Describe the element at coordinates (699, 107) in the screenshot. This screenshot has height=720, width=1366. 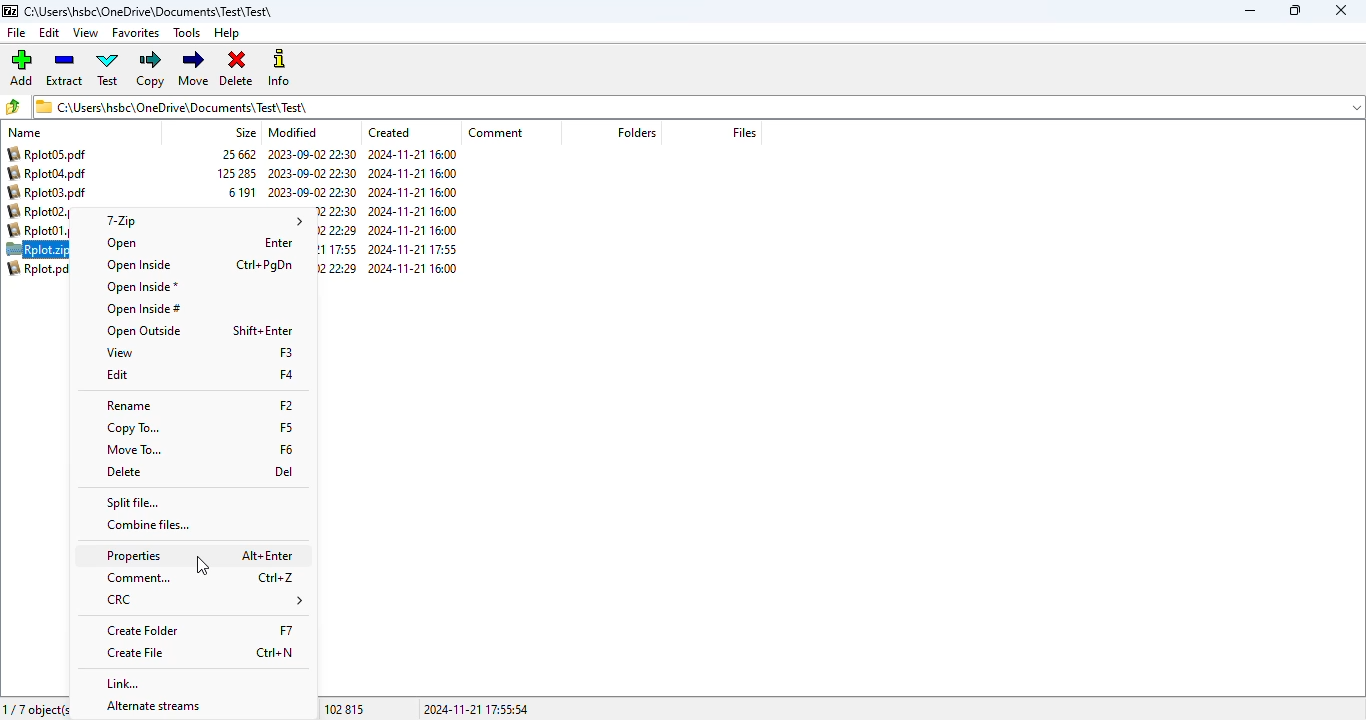
I see `C:\Users\hsbc\OneDrive\ Documents) Test\ Test\` at that location.